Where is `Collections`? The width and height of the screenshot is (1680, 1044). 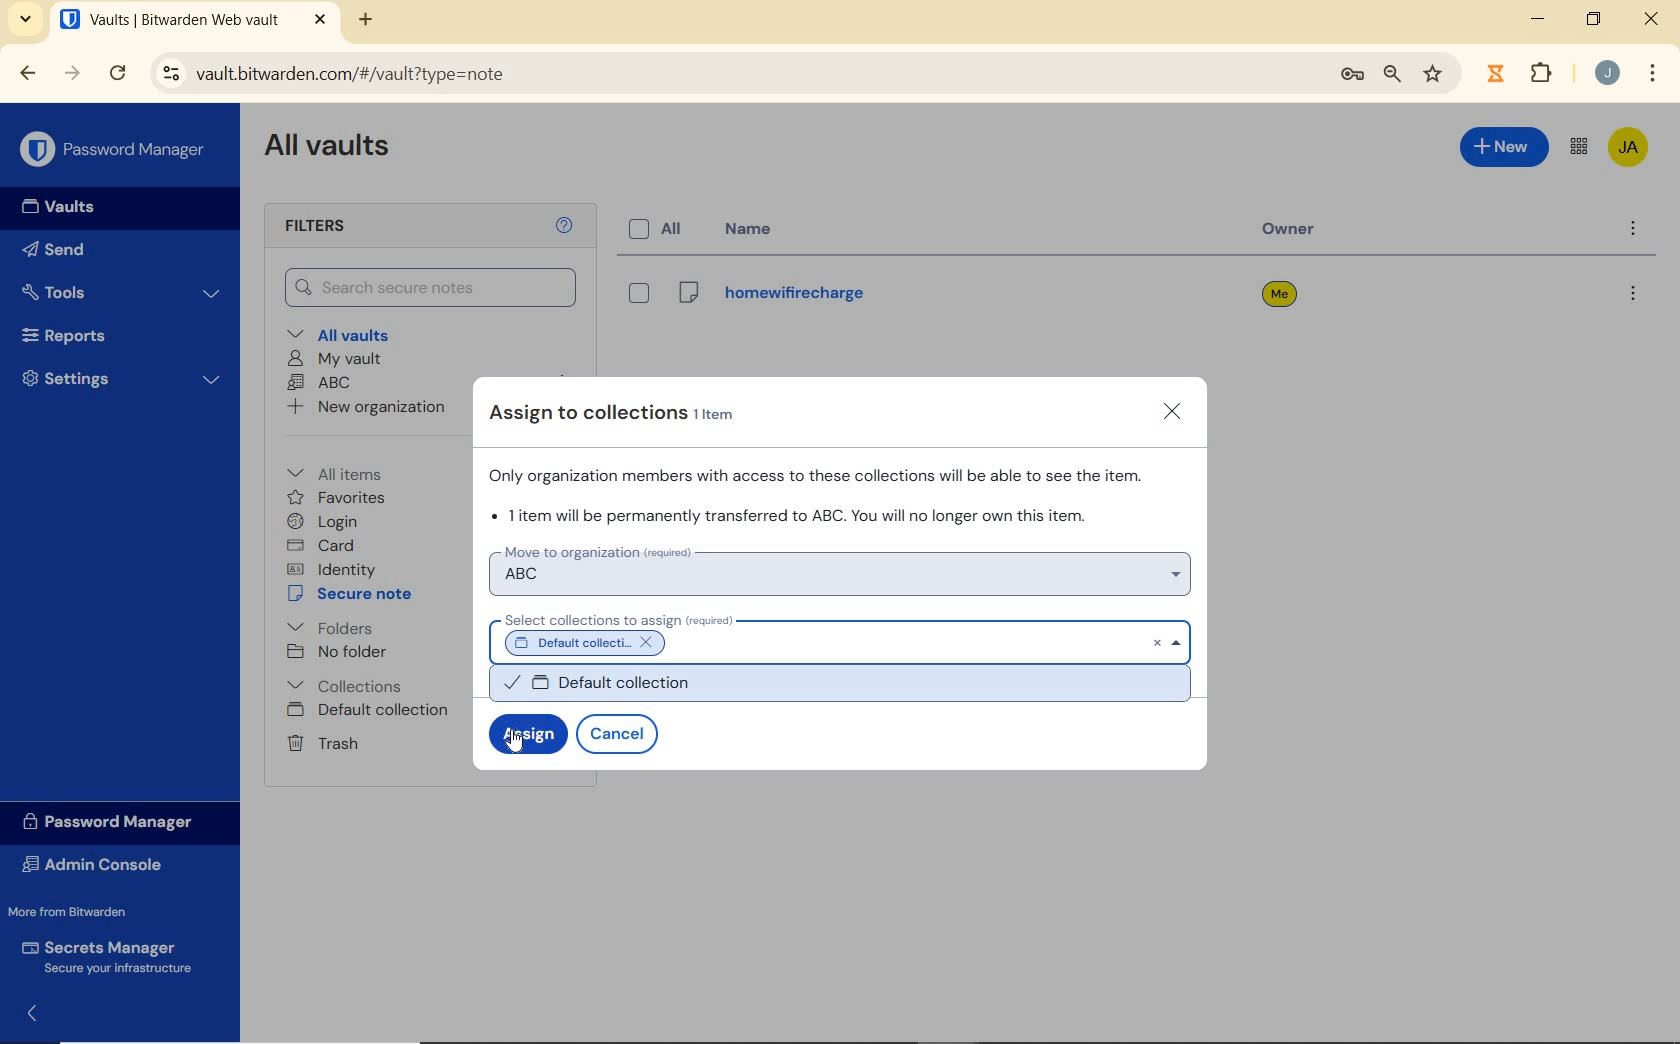
Collections is located at coordinates (349, 685).